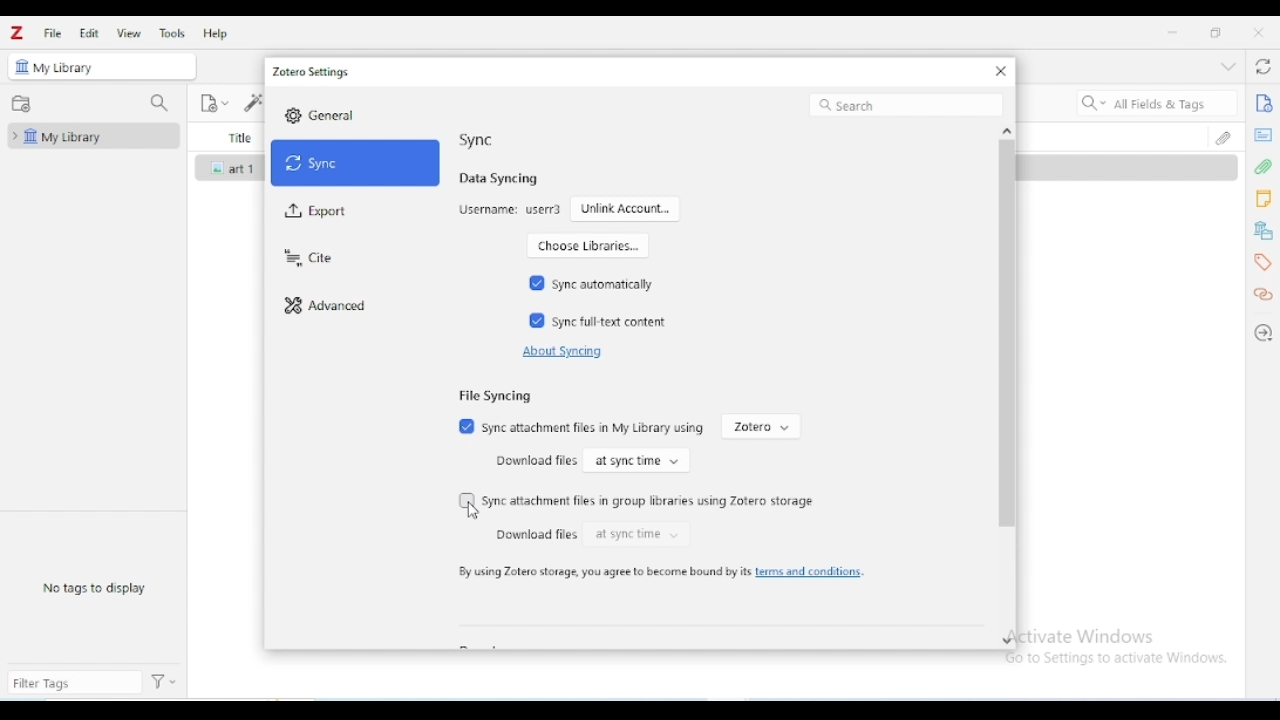 This screenshot has height=720, width=1280. Describe the element at coordinates (637, 460) in the screenshot. I see `at sync time` at that location.